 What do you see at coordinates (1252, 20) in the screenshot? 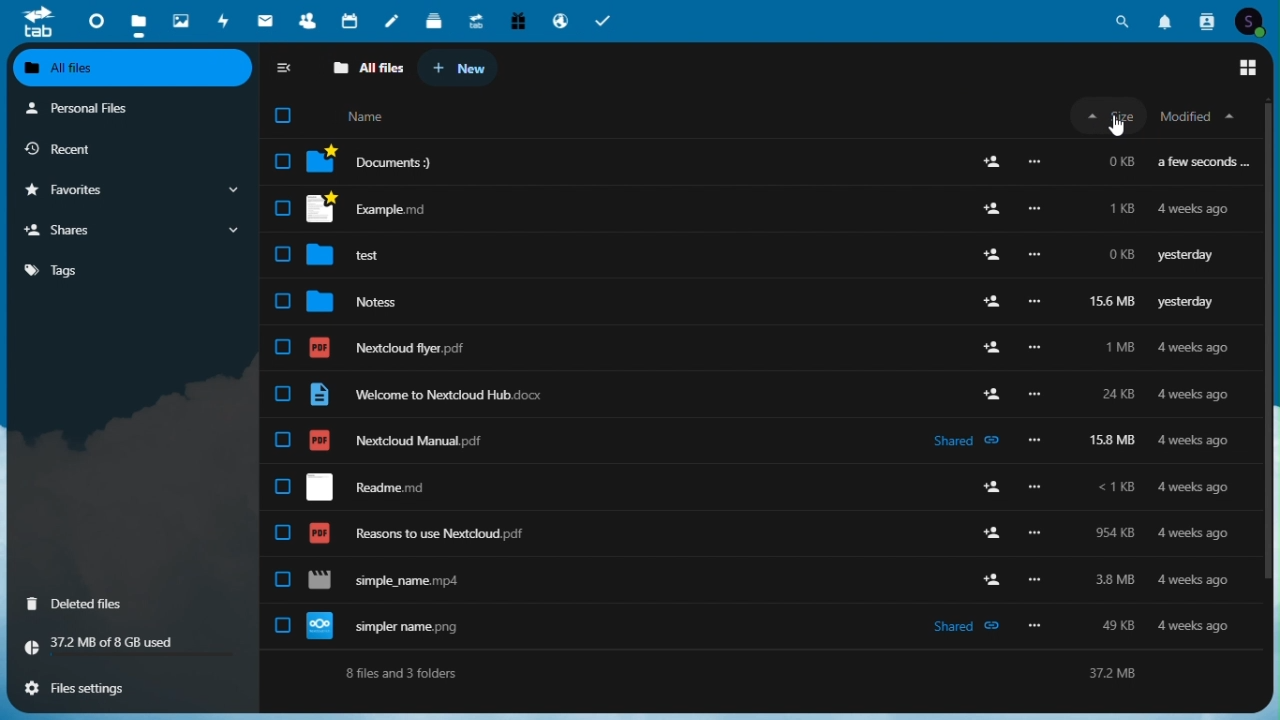
I see `Account icon` at bounding box center [1252, 20].